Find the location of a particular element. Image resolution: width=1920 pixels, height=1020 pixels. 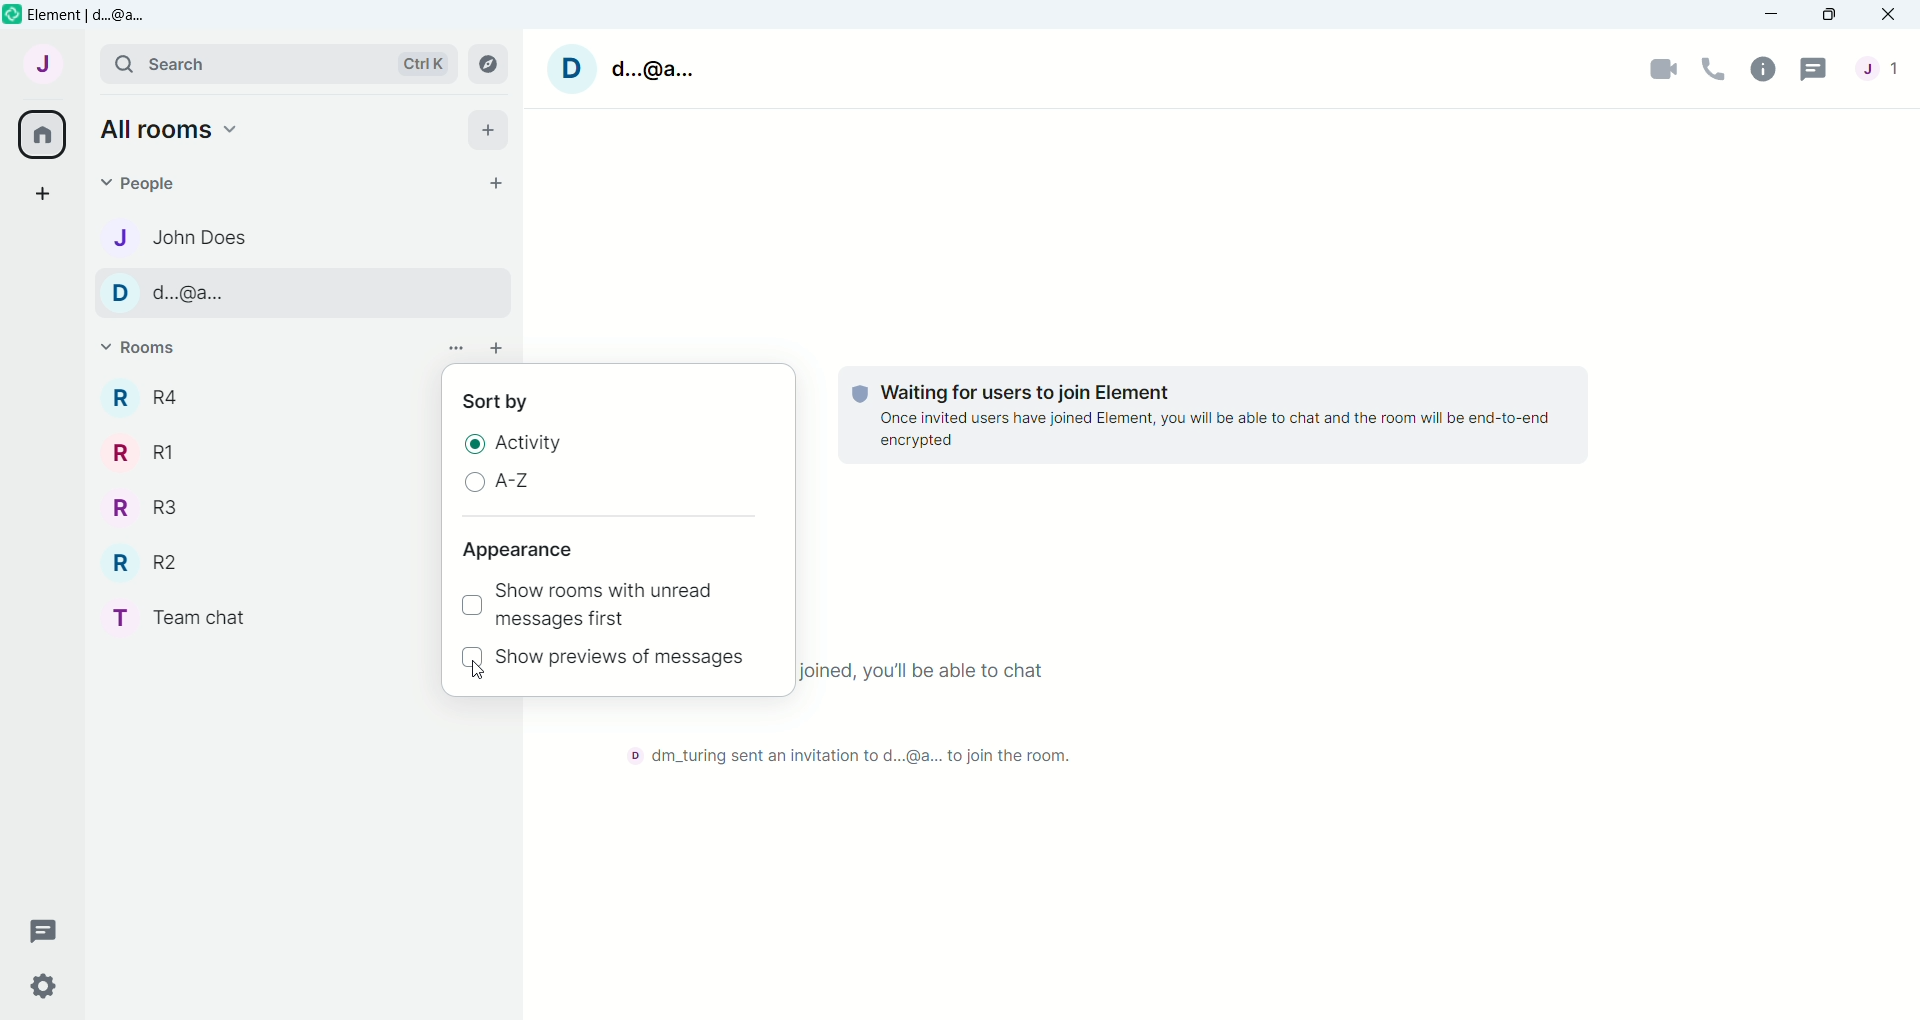

R R1 is located at coordinates (164, 451).